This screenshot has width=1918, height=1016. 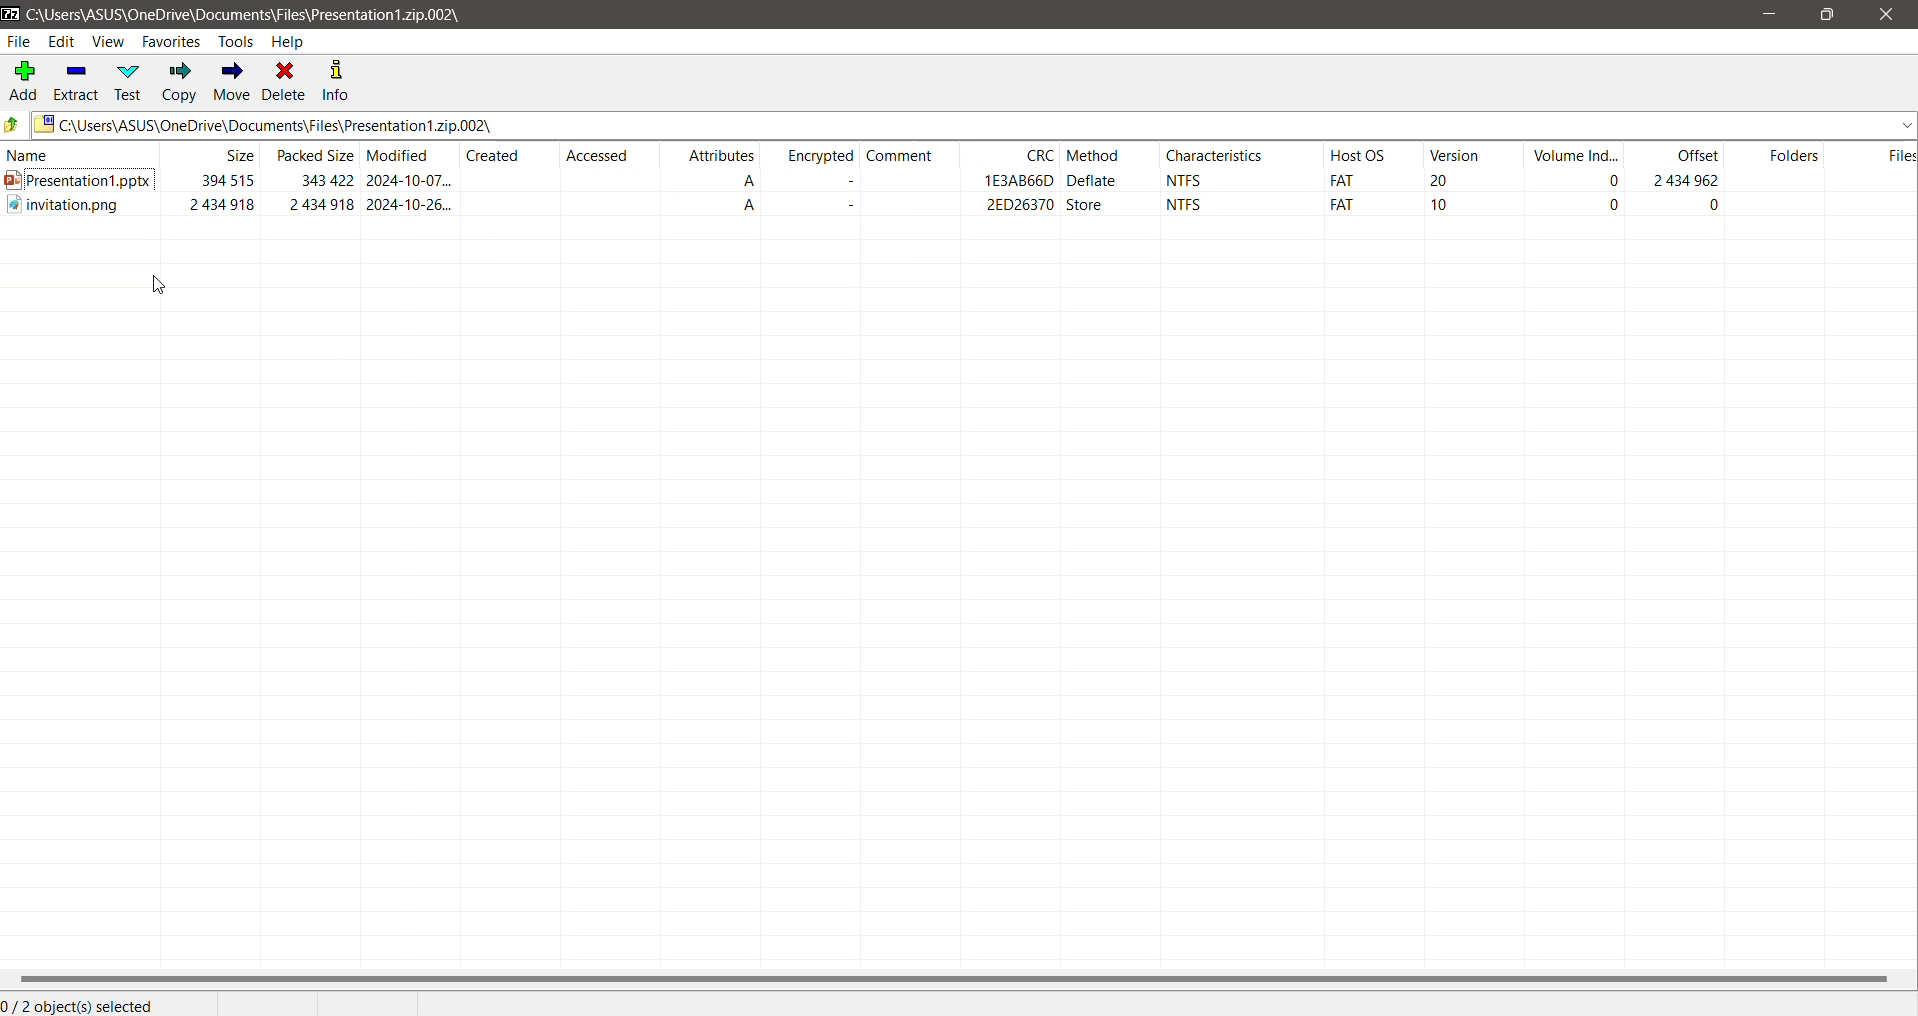 What do you see at coordinates (1193, 178) in the screenshot?
I see `NTFS` at bounding box center [1193, 178].